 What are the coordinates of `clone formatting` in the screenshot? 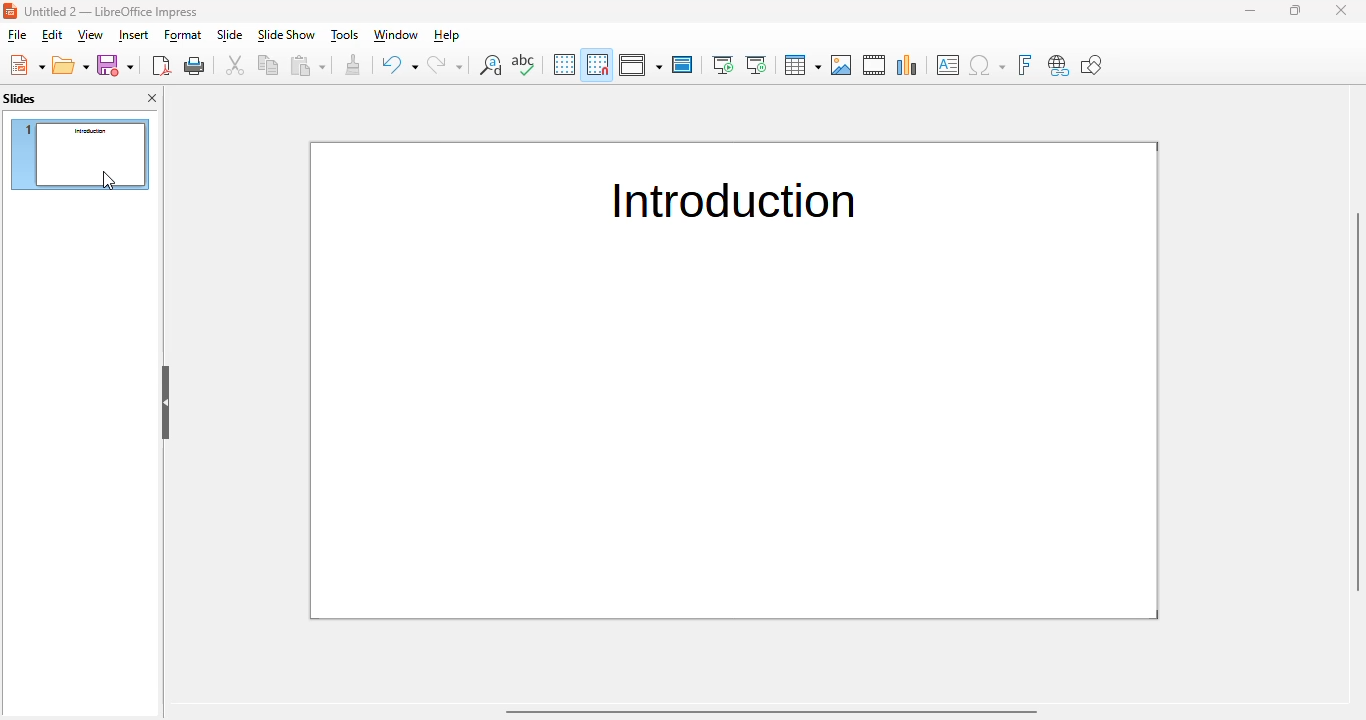 It's located at (353, 65).